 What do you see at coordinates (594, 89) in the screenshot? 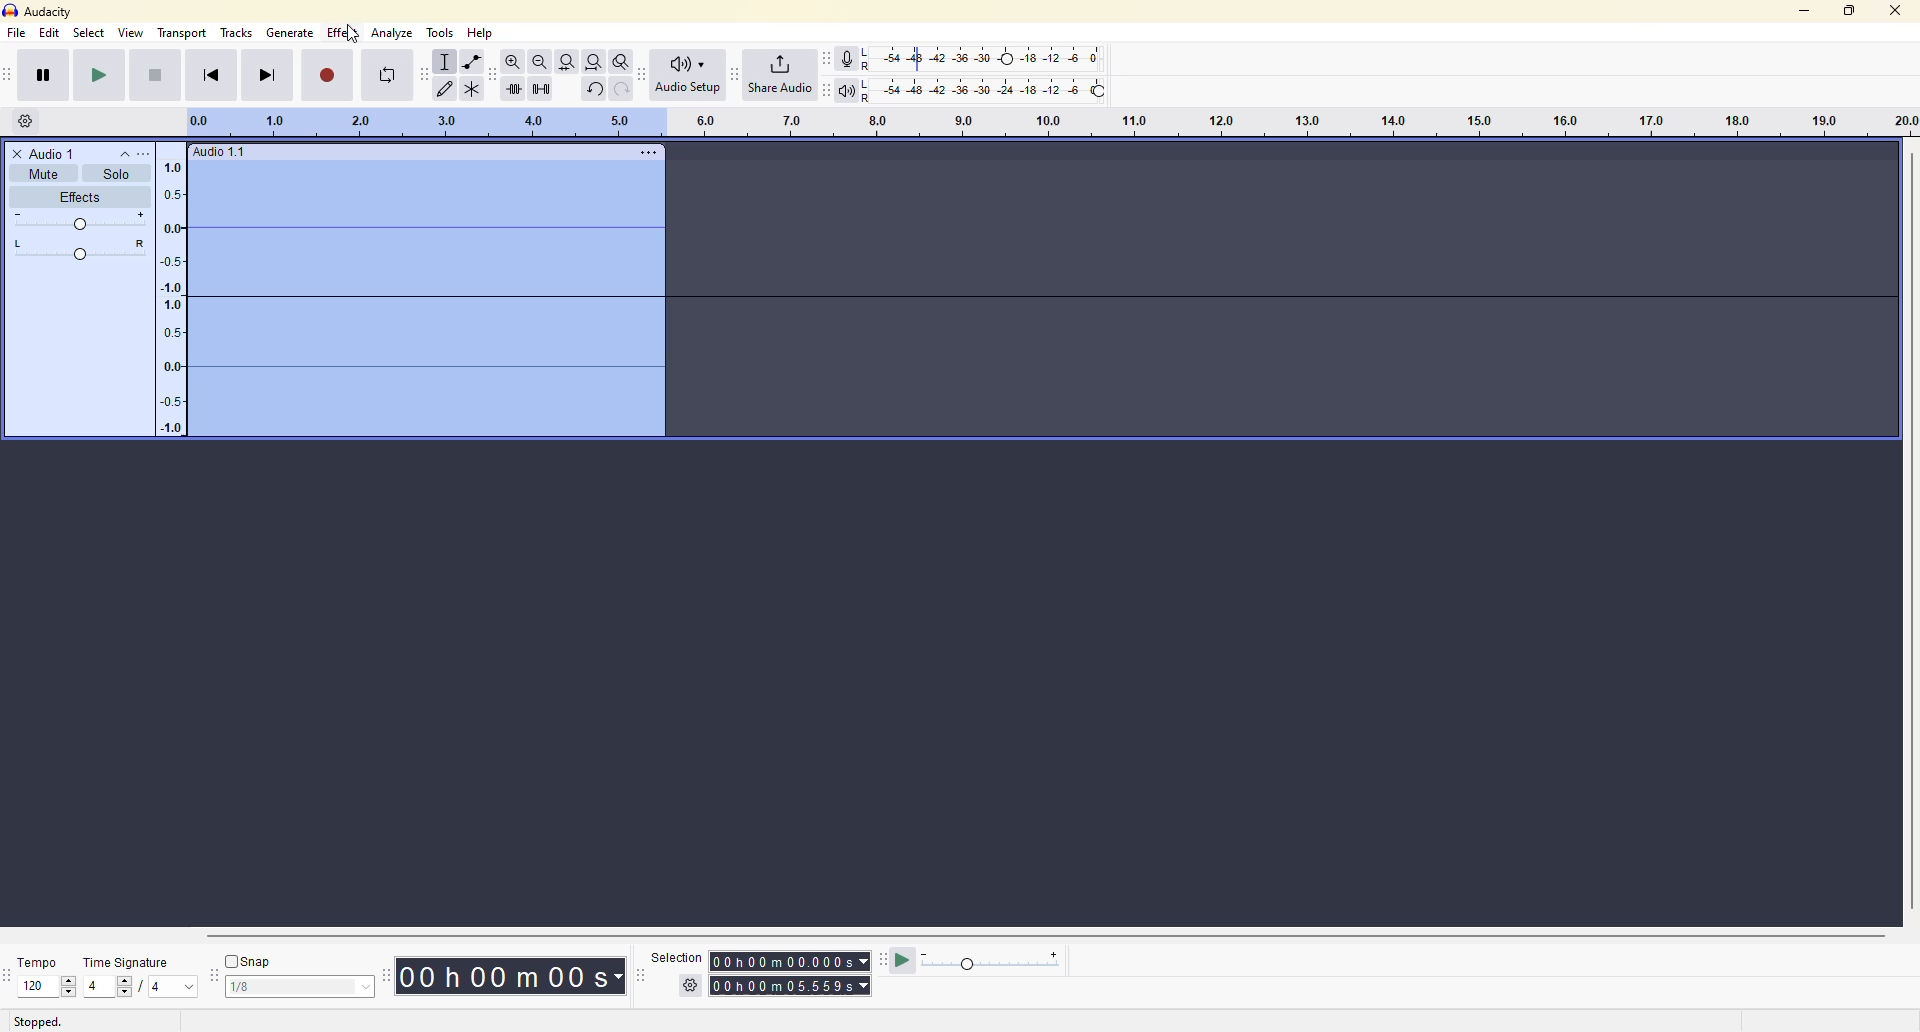
I see `undo` at bounding box center [594, 89].